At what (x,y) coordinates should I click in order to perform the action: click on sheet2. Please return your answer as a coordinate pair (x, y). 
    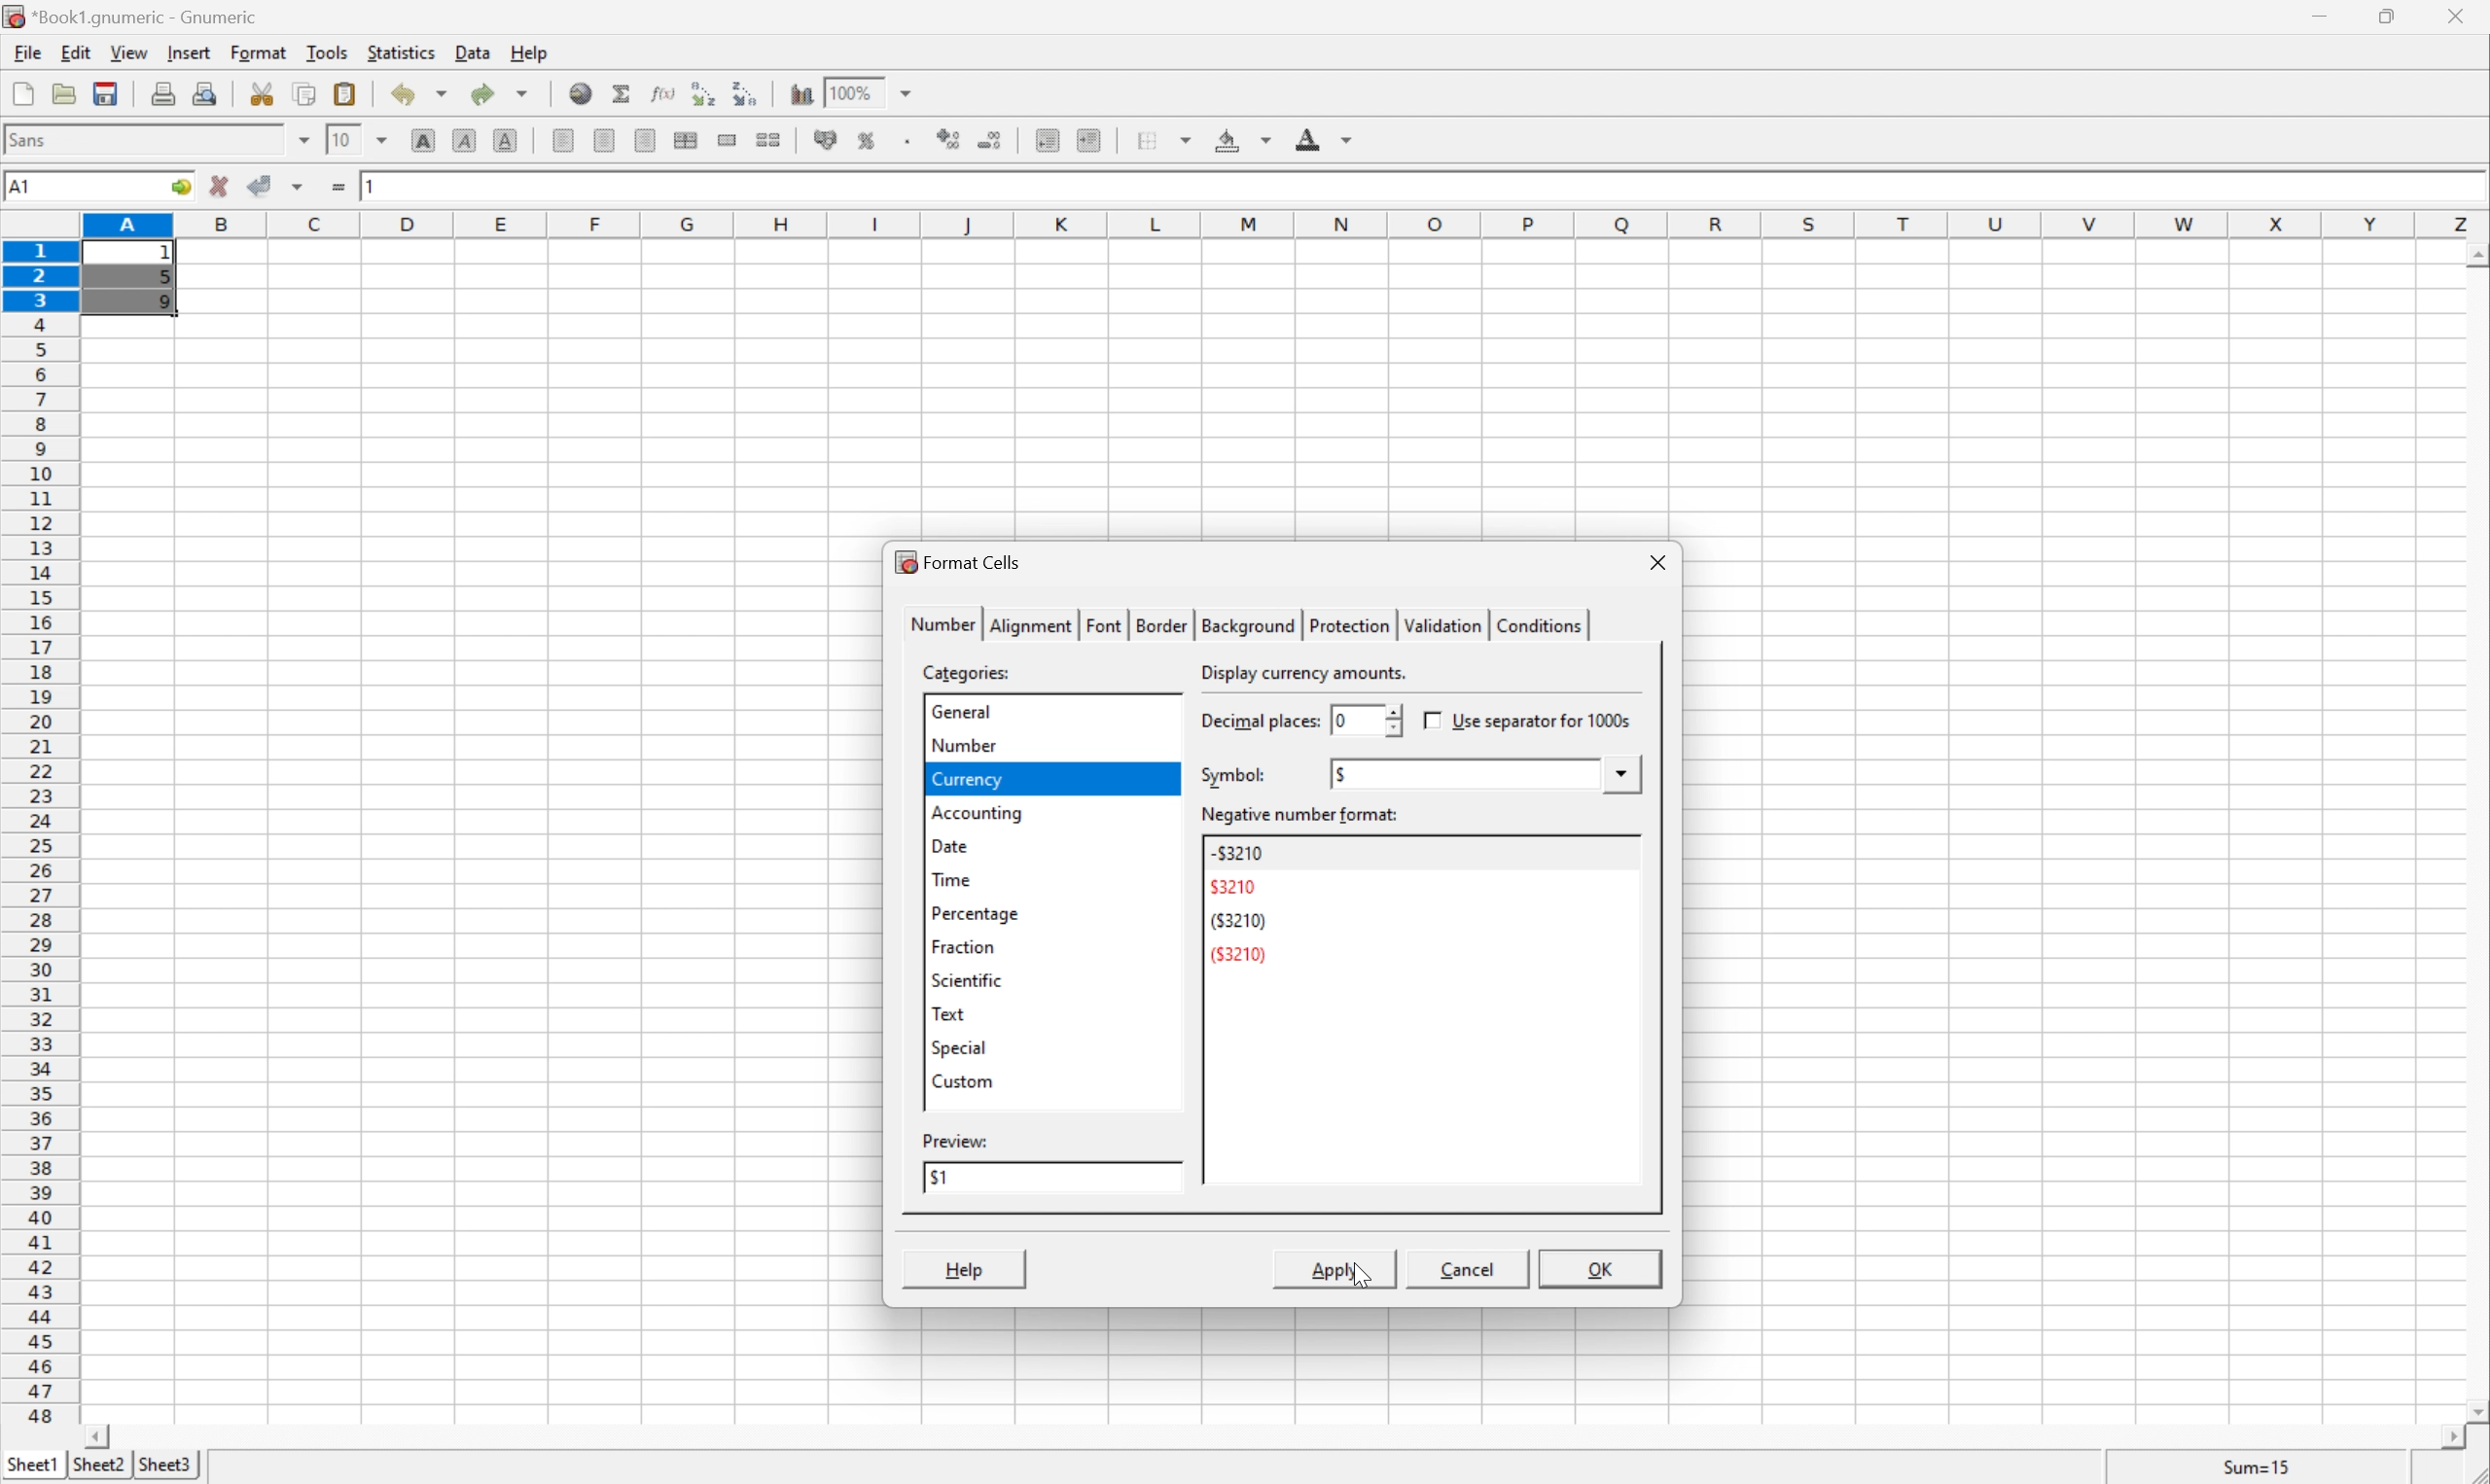
    Looking at the image, I should click on (98, 1470).